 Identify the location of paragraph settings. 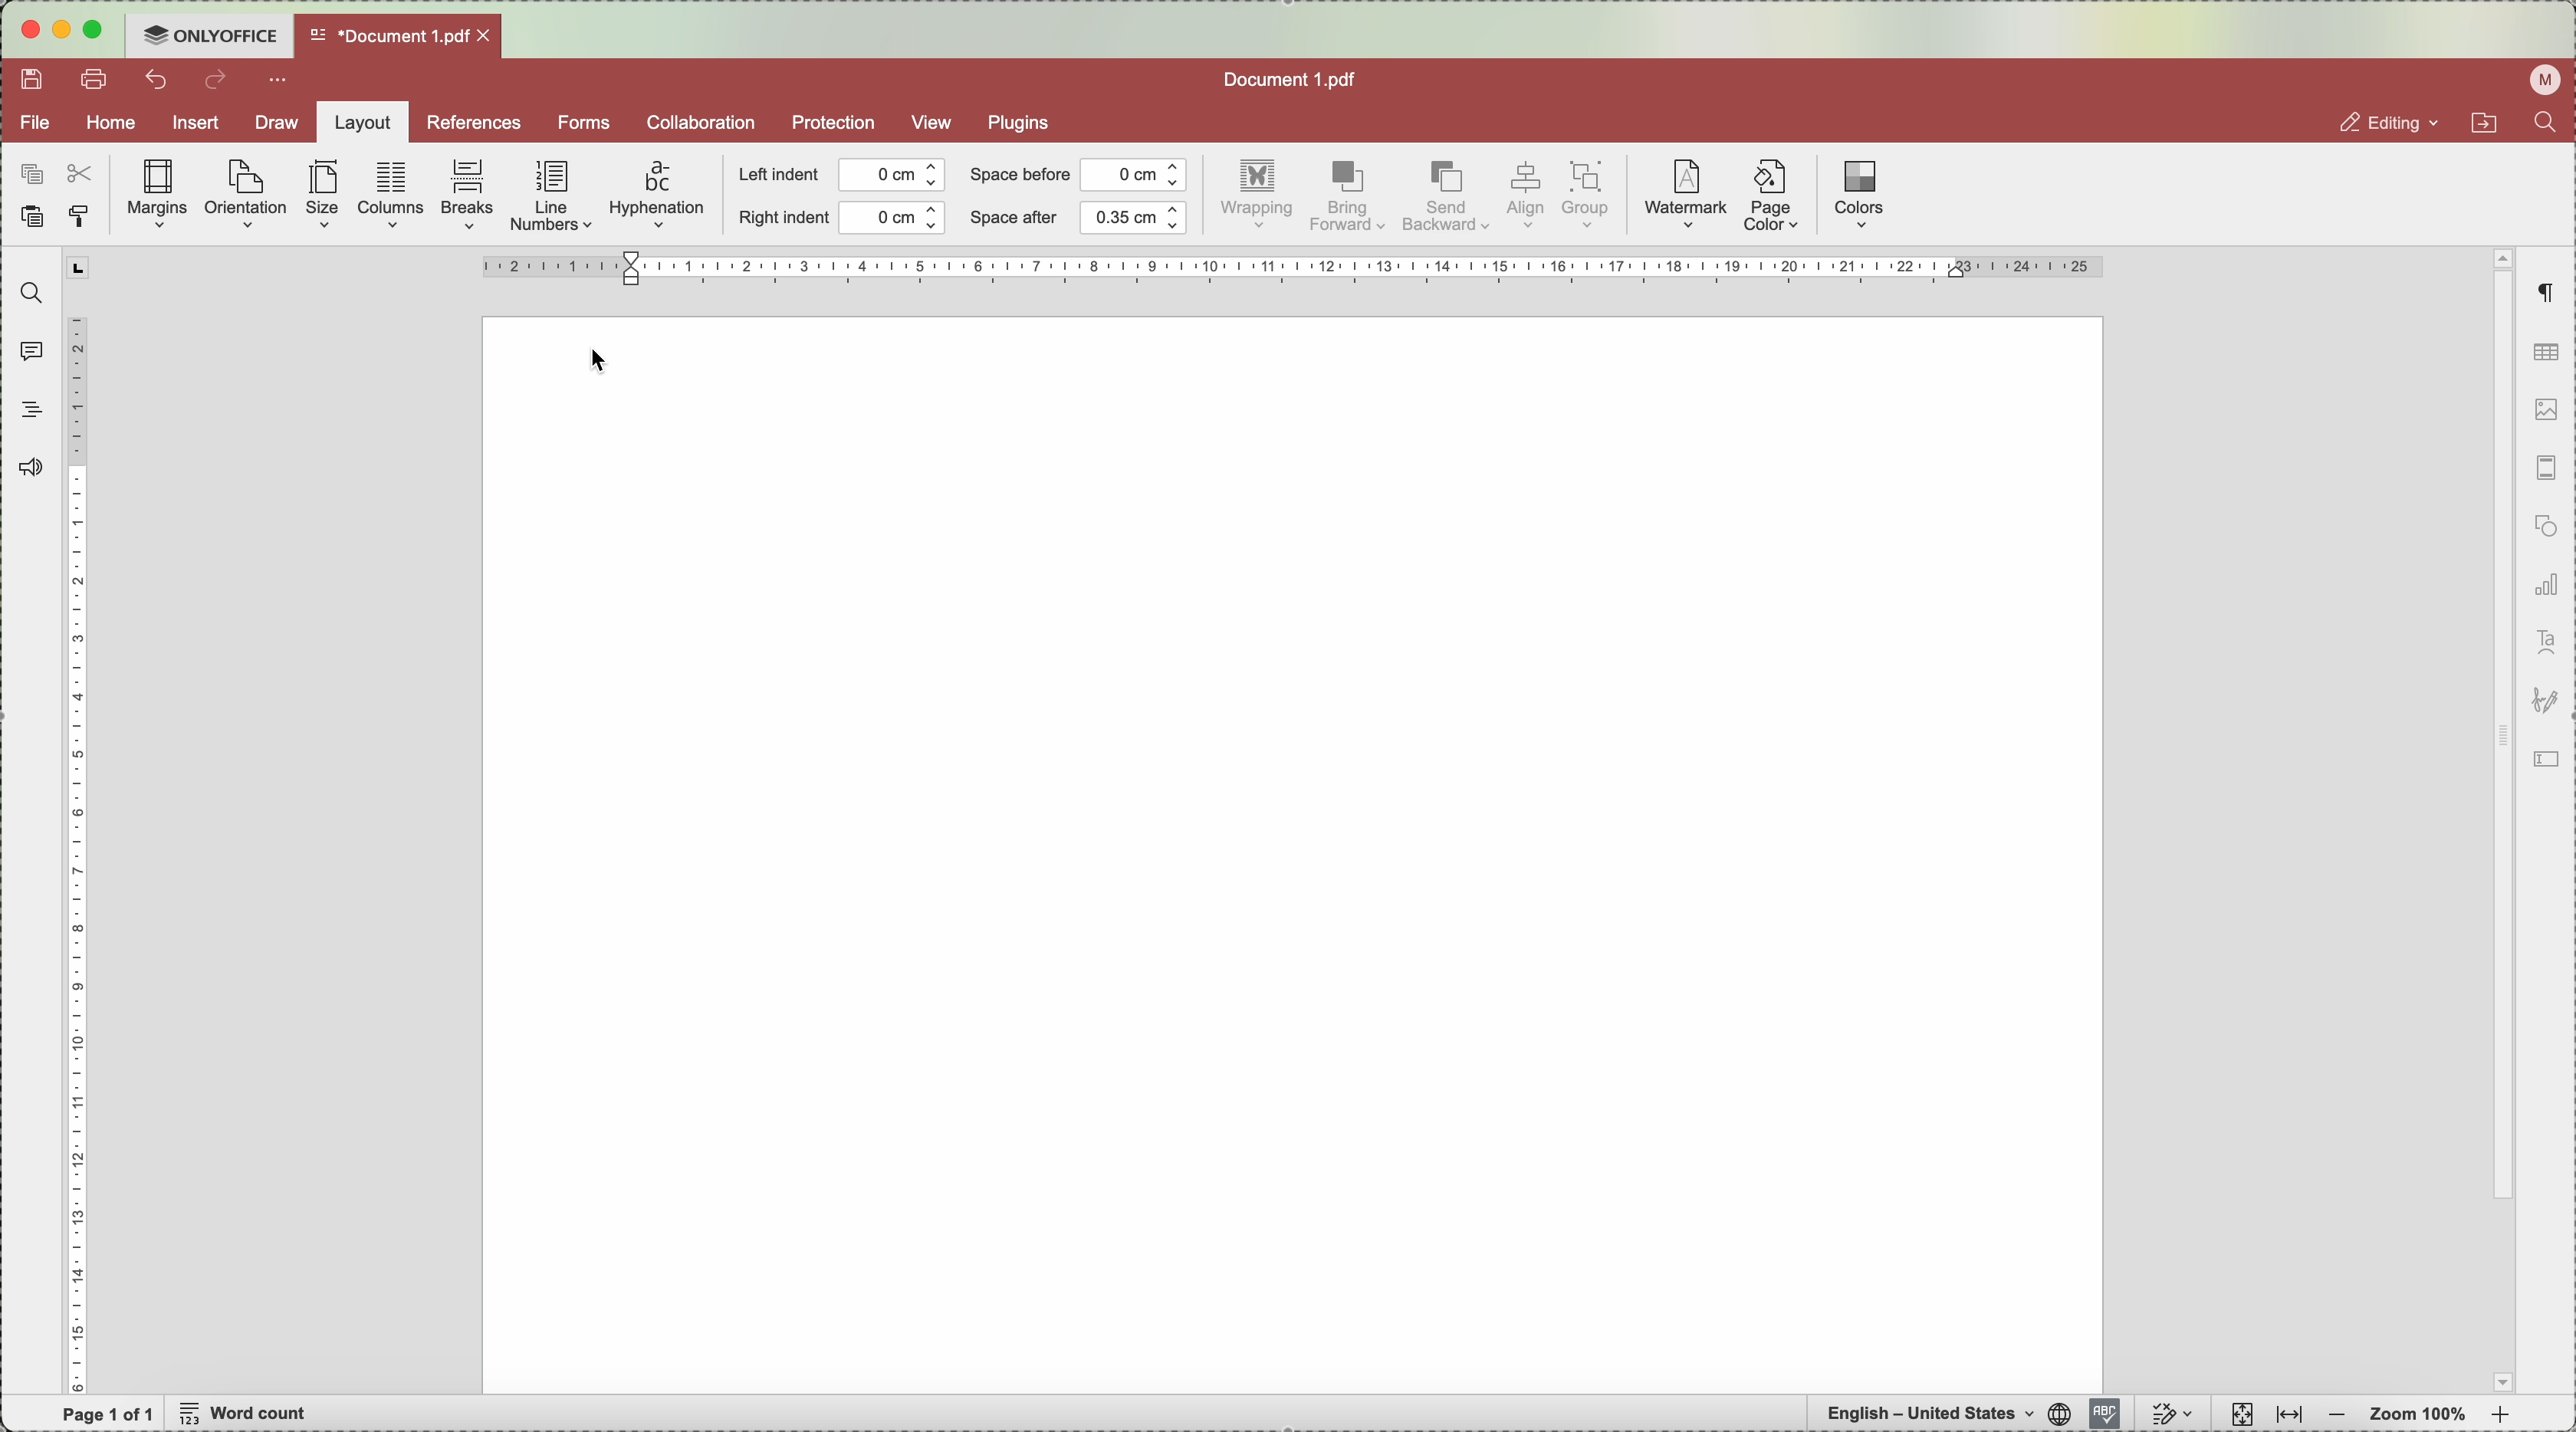
(2545, 294).